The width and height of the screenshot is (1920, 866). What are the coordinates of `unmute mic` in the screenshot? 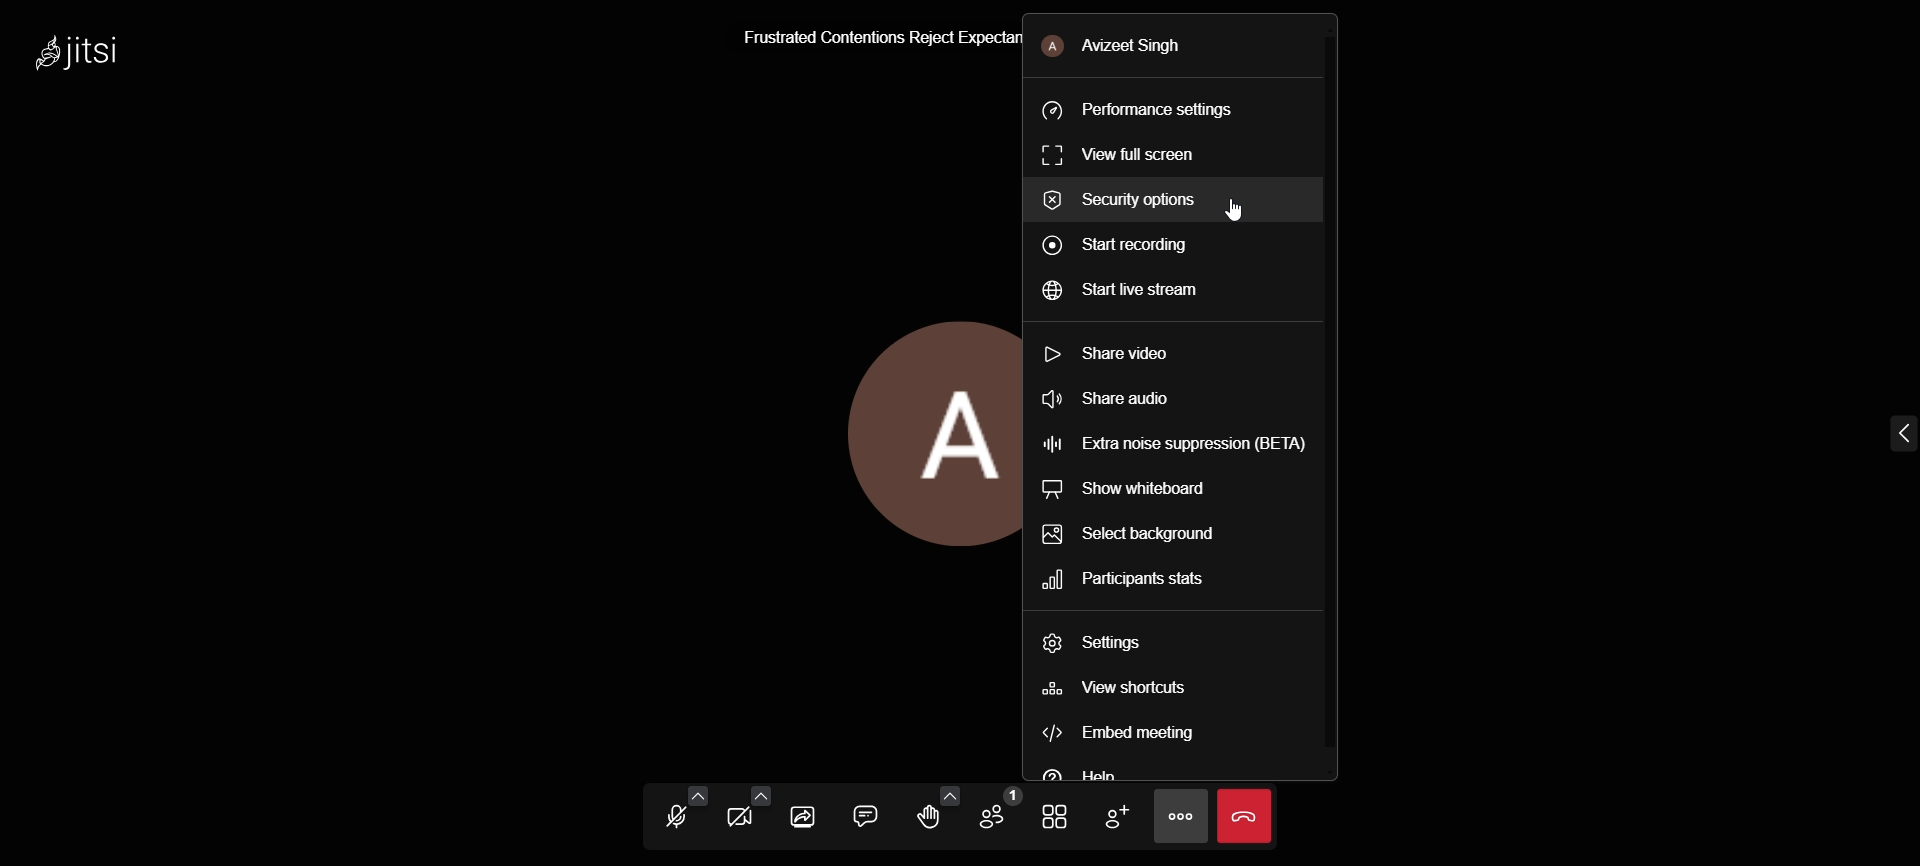 It's located at (673, 820).